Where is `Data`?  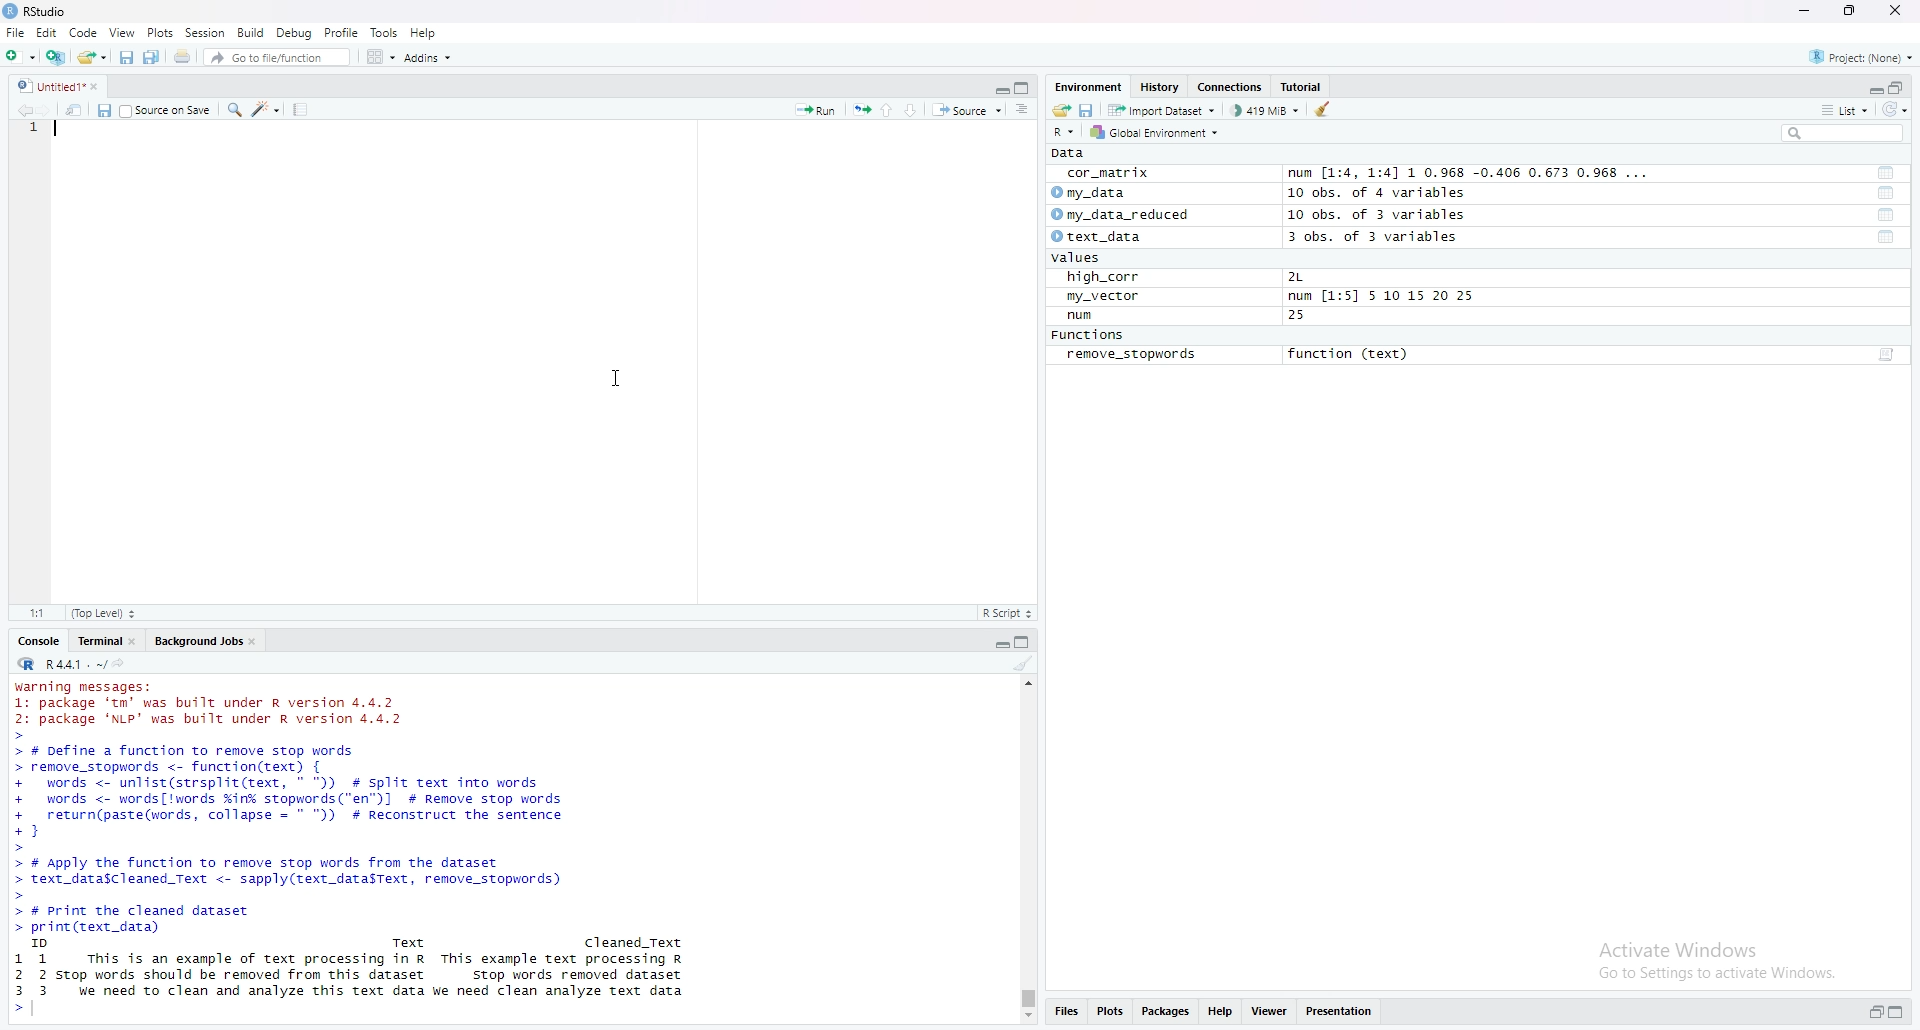 Data is located at coordinates (1071, 153).